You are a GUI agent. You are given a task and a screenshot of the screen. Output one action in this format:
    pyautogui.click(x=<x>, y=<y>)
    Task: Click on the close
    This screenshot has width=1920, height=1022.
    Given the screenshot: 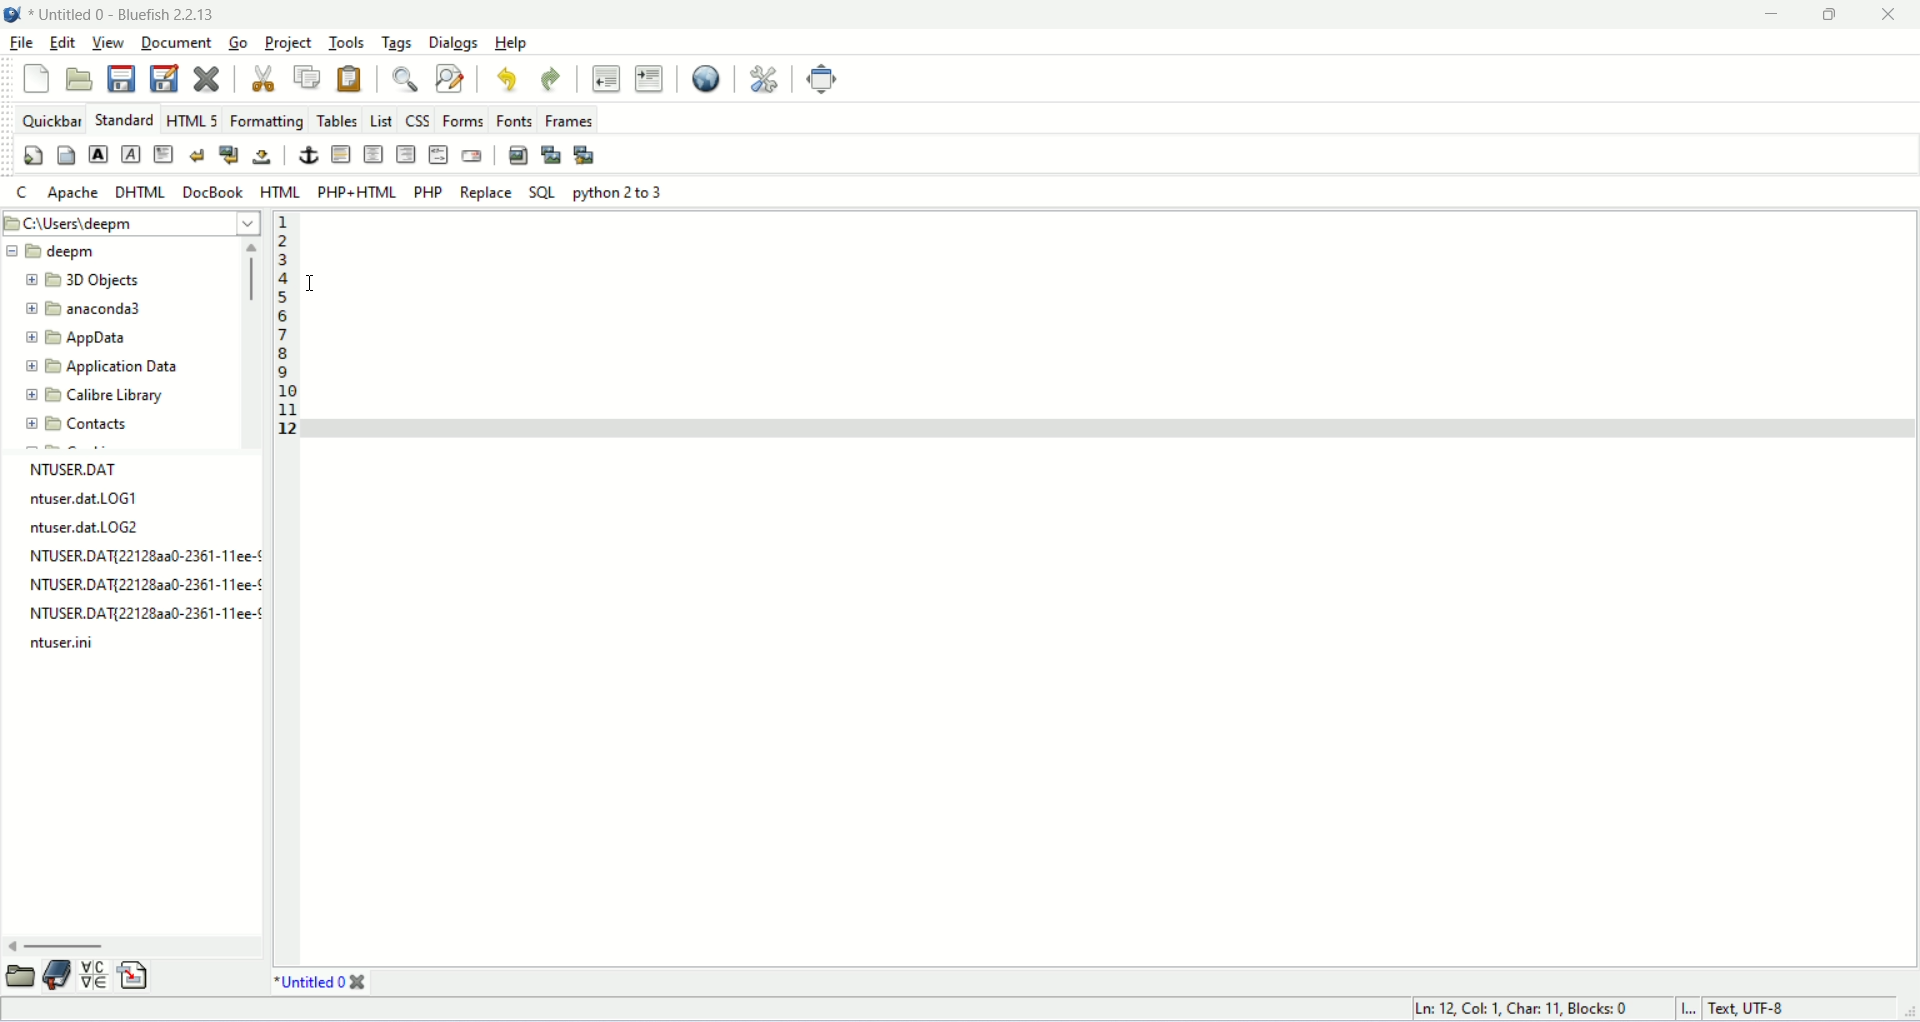 What is the action you would take?
    pyautogui.click(x=360, y=983)
    